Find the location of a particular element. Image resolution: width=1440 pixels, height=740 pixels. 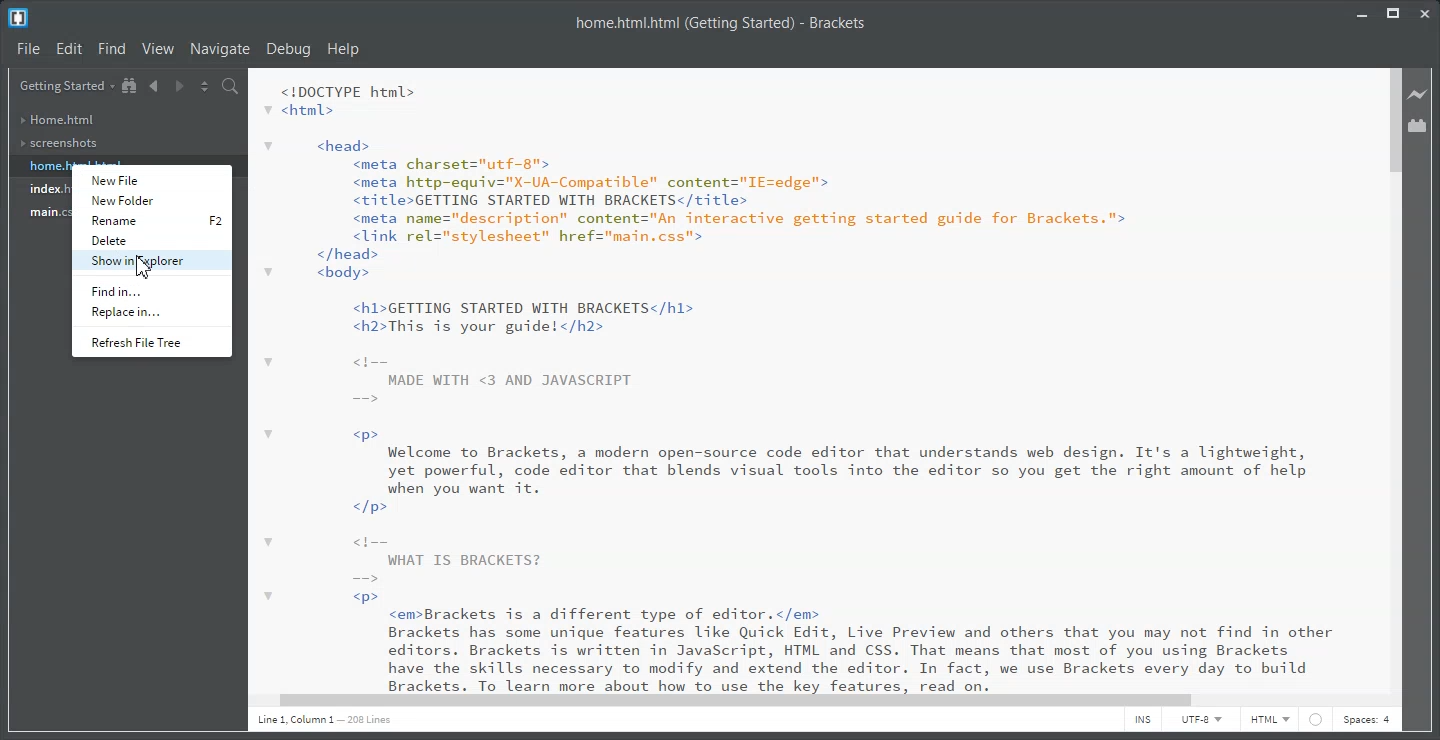

UTF-8 is located at coordinates (1202, 722).